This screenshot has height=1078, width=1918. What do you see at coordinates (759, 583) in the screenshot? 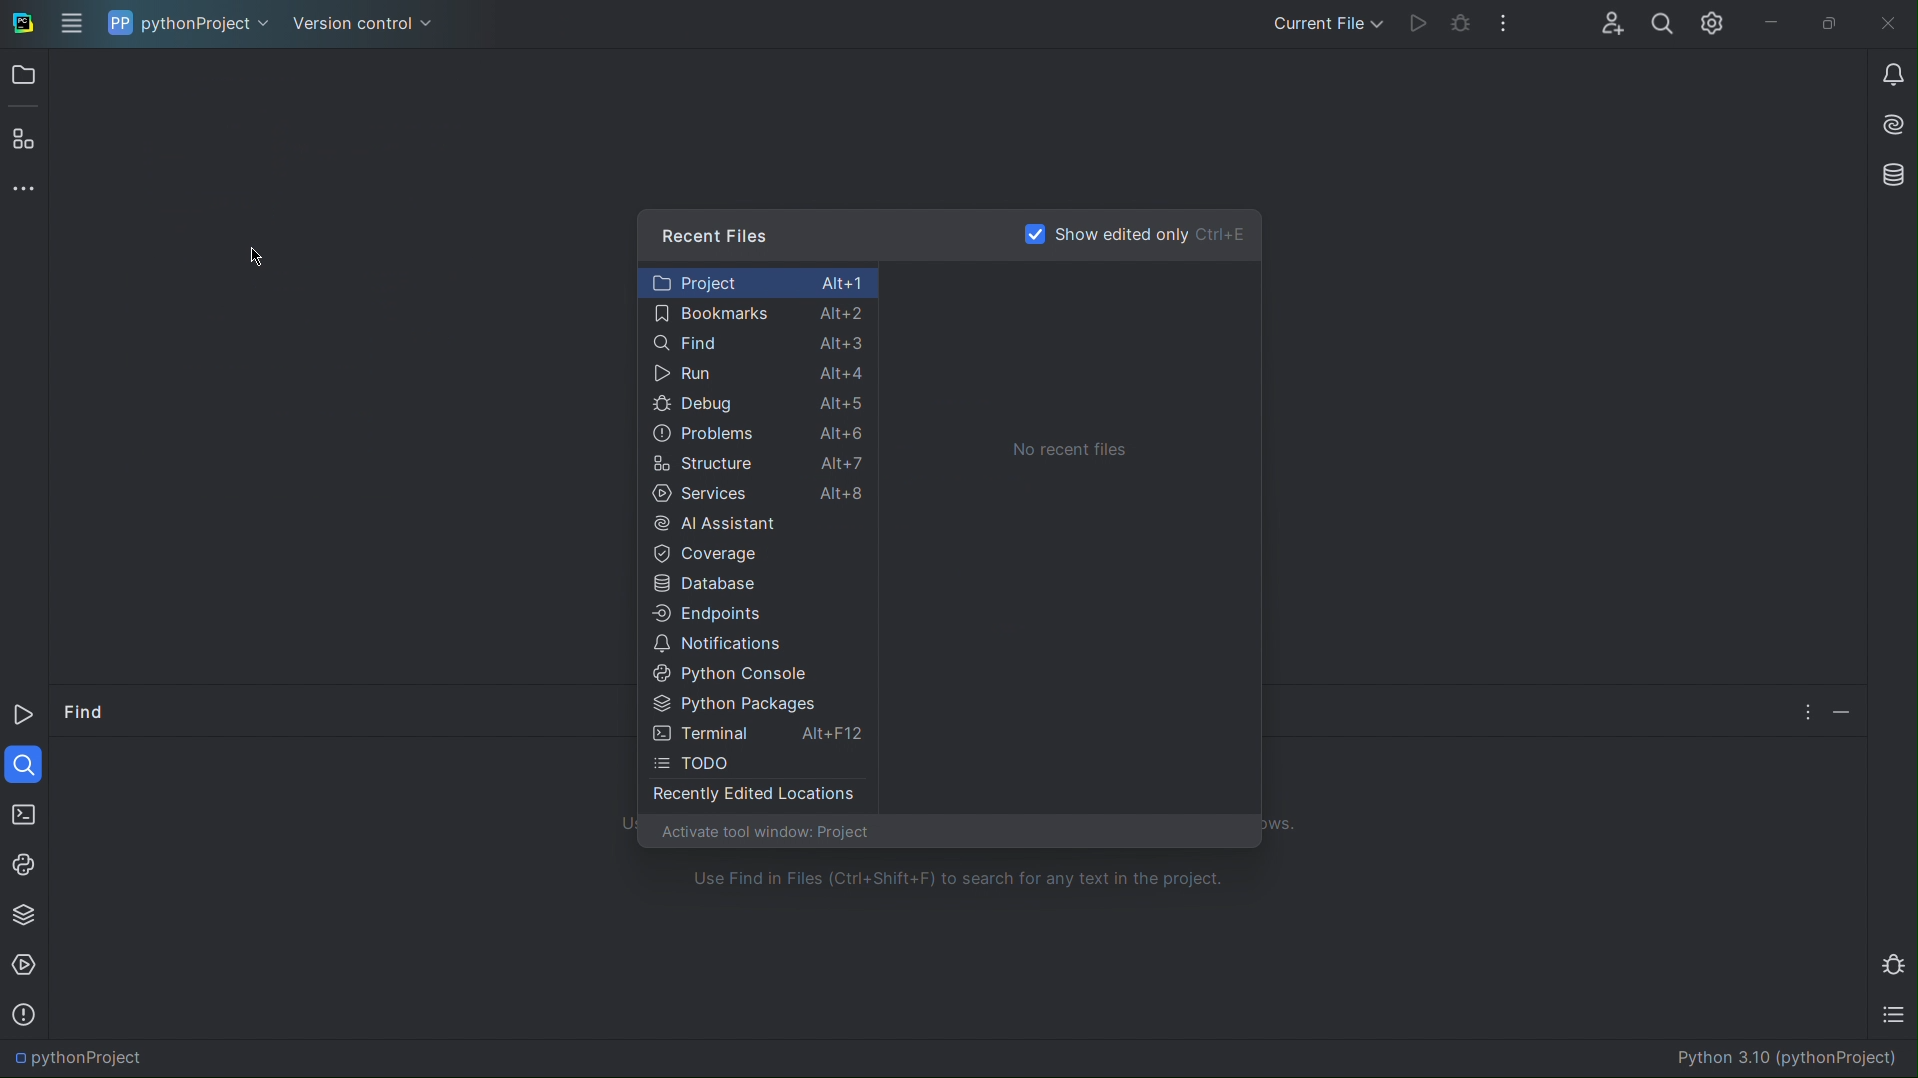
I see `Database` at bounding box center [759, 583].